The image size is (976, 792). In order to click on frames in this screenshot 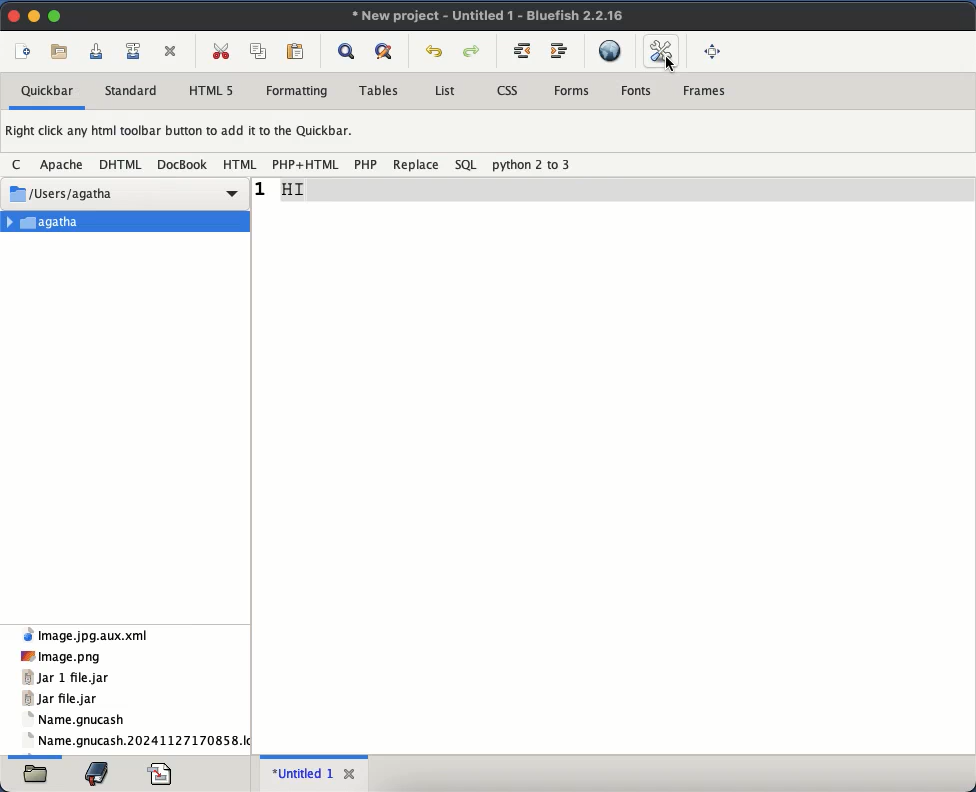, I will do `click(708, 91)`.